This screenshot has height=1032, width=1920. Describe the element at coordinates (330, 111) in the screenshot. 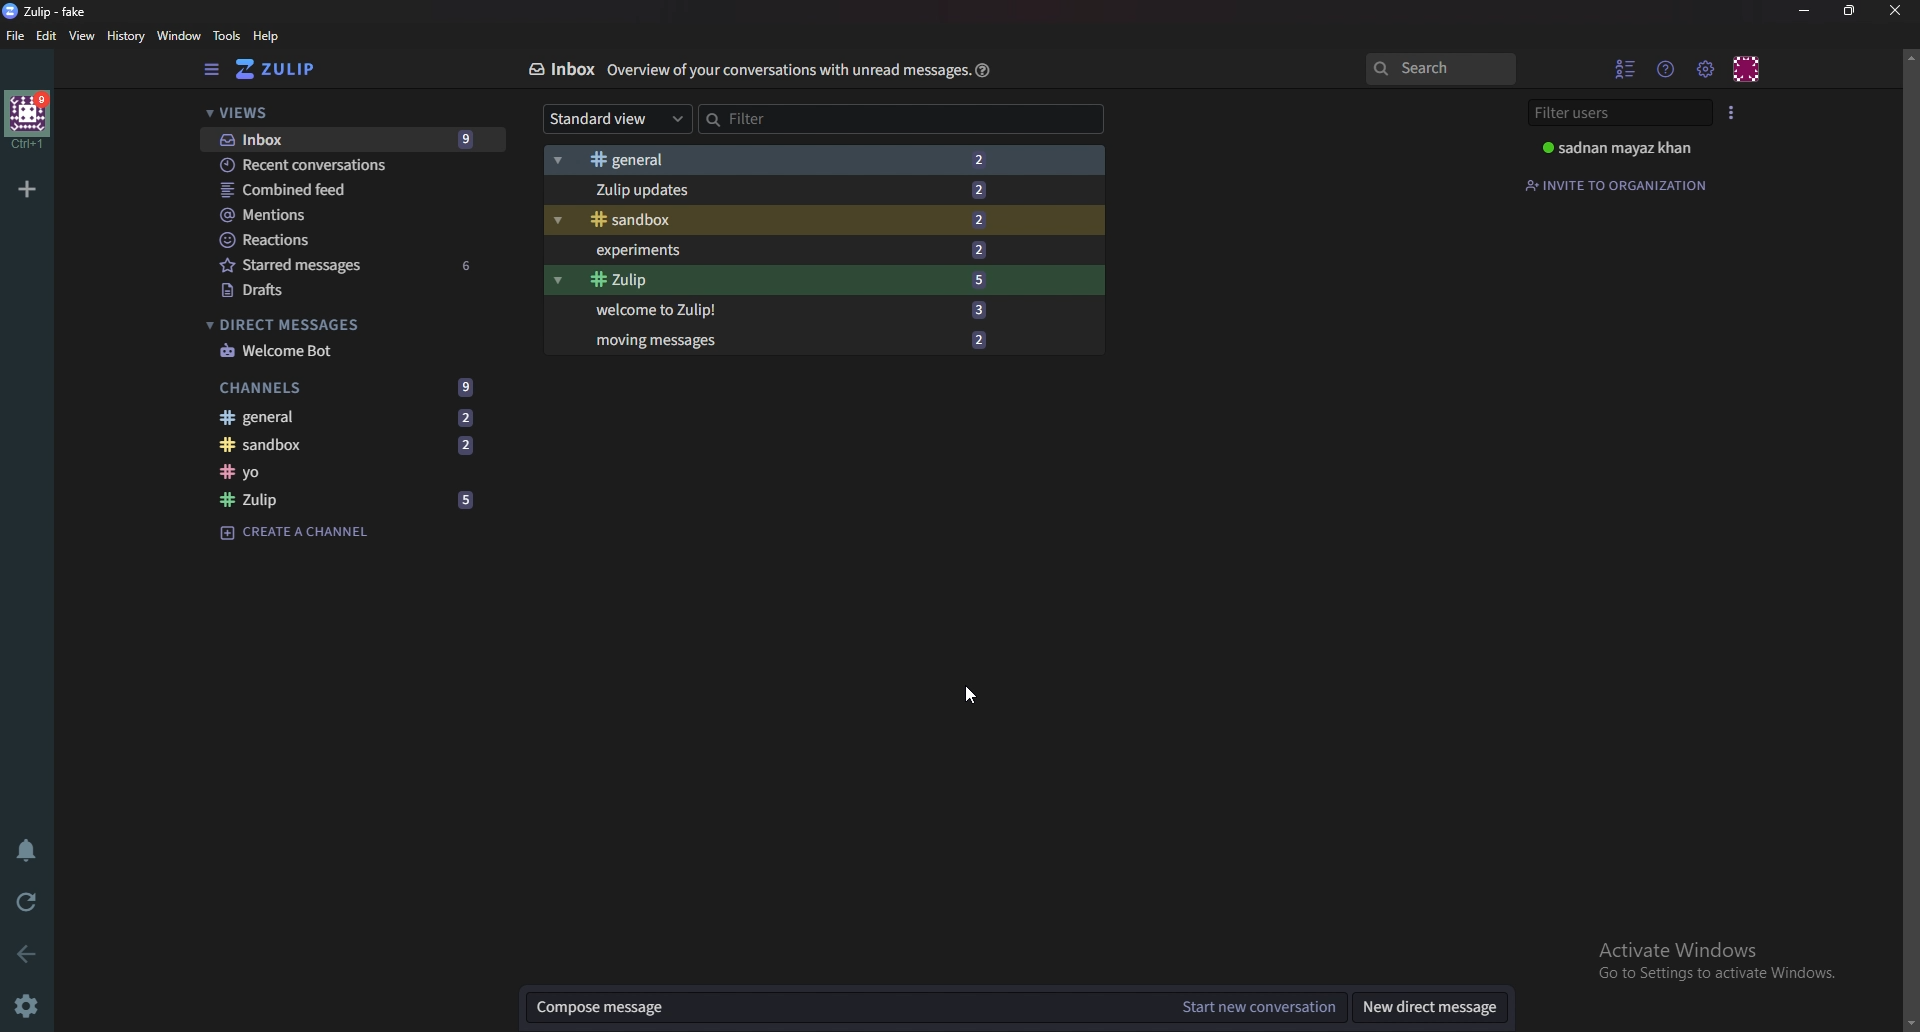

I see `Views` at that location.